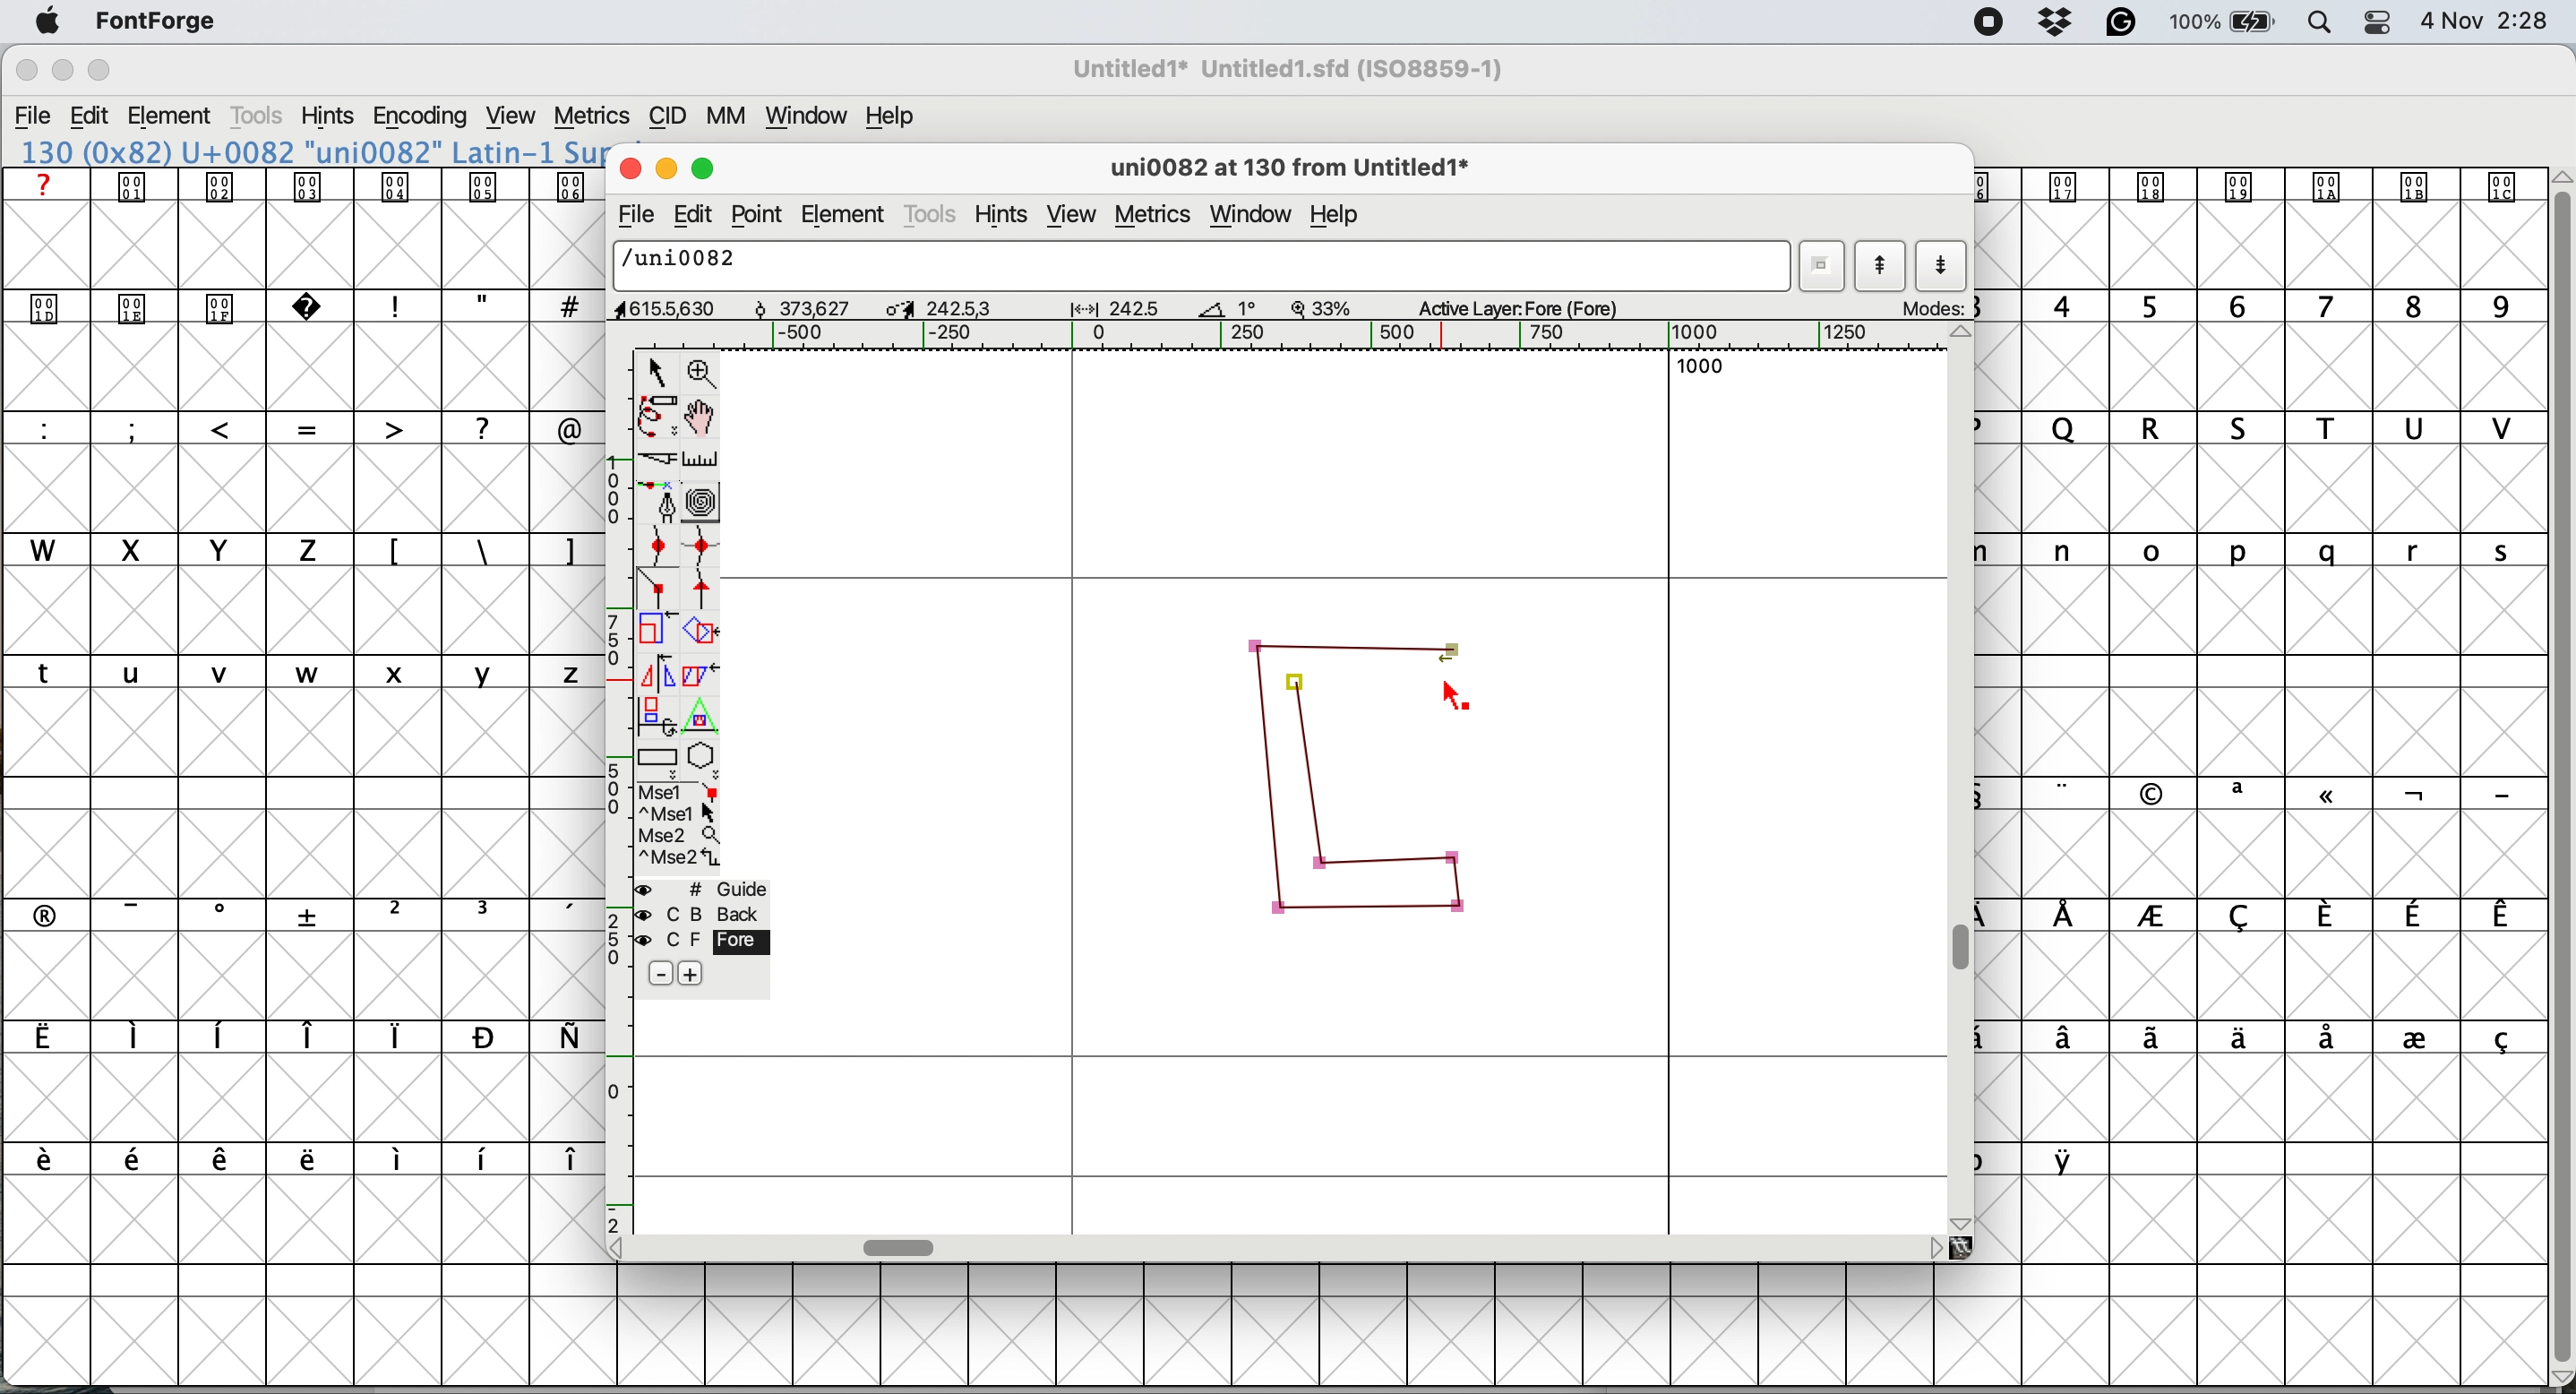  Describe the element at coordinates (681, 828) in the screenshot. I see `selections` at that location.